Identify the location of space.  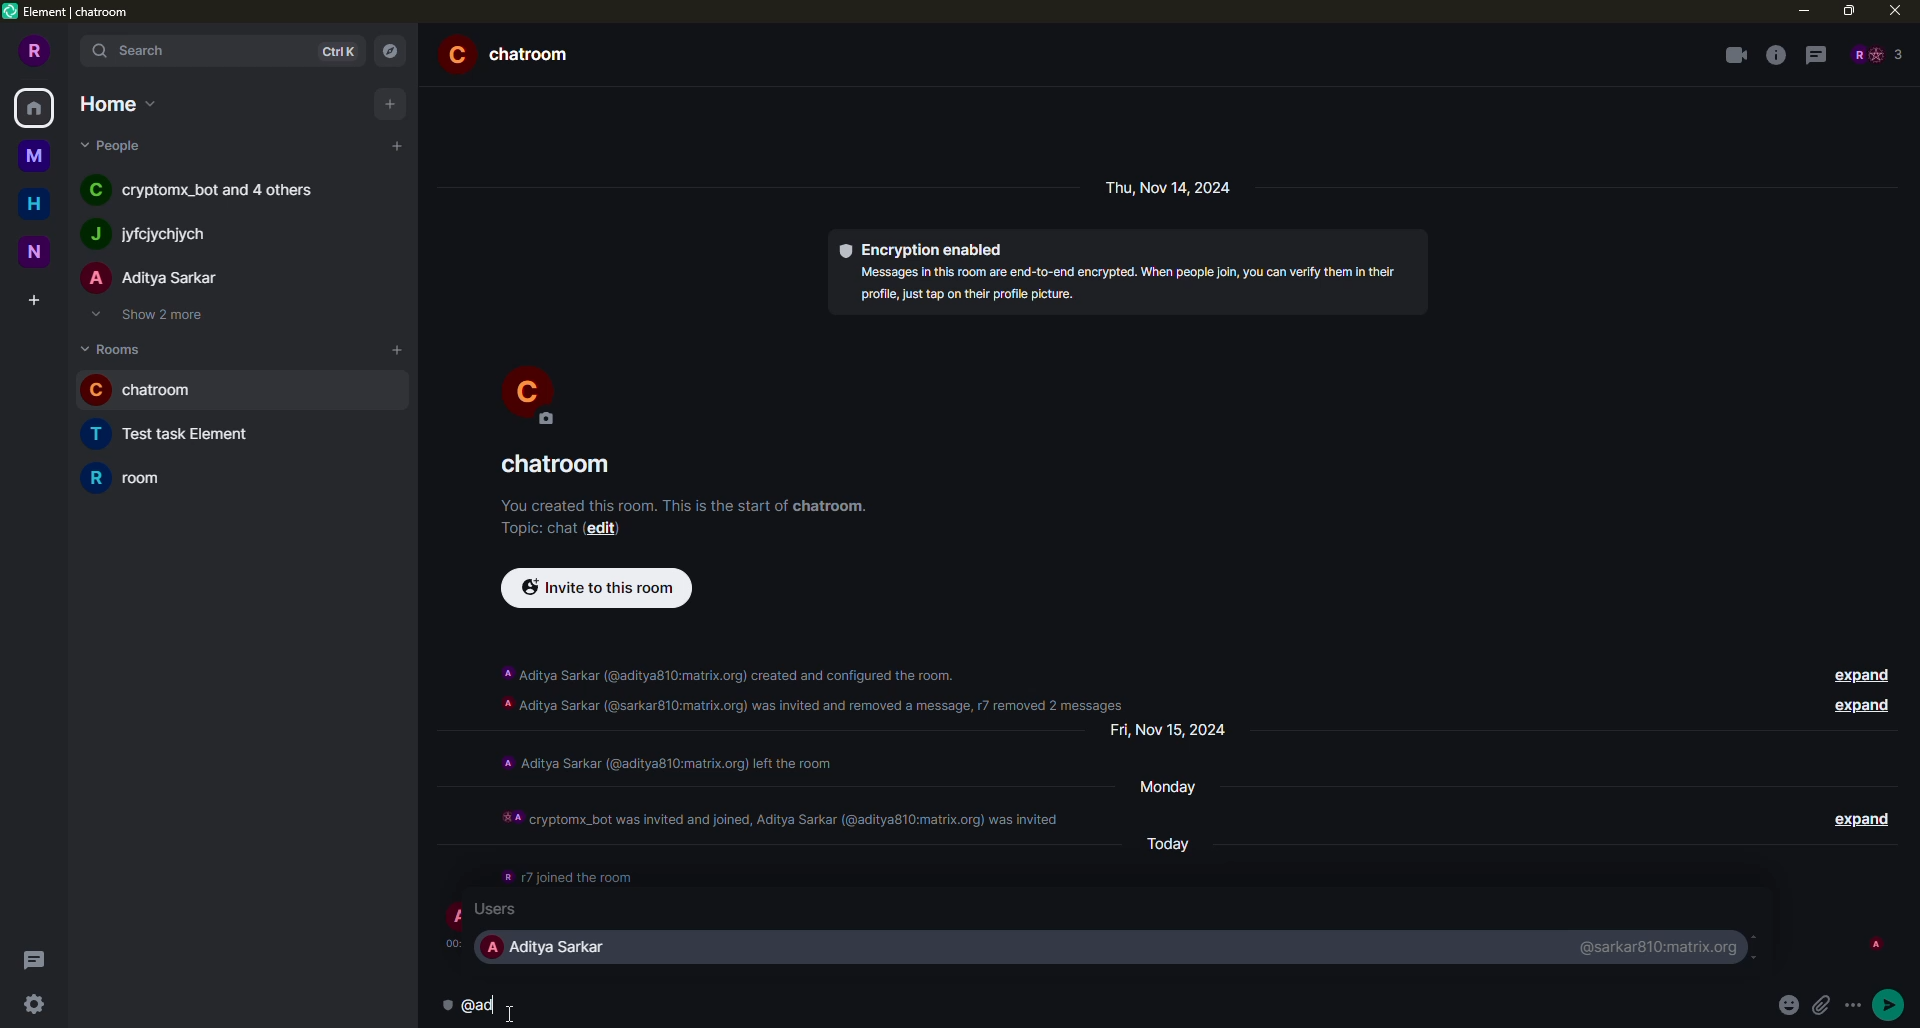
(32, 152).